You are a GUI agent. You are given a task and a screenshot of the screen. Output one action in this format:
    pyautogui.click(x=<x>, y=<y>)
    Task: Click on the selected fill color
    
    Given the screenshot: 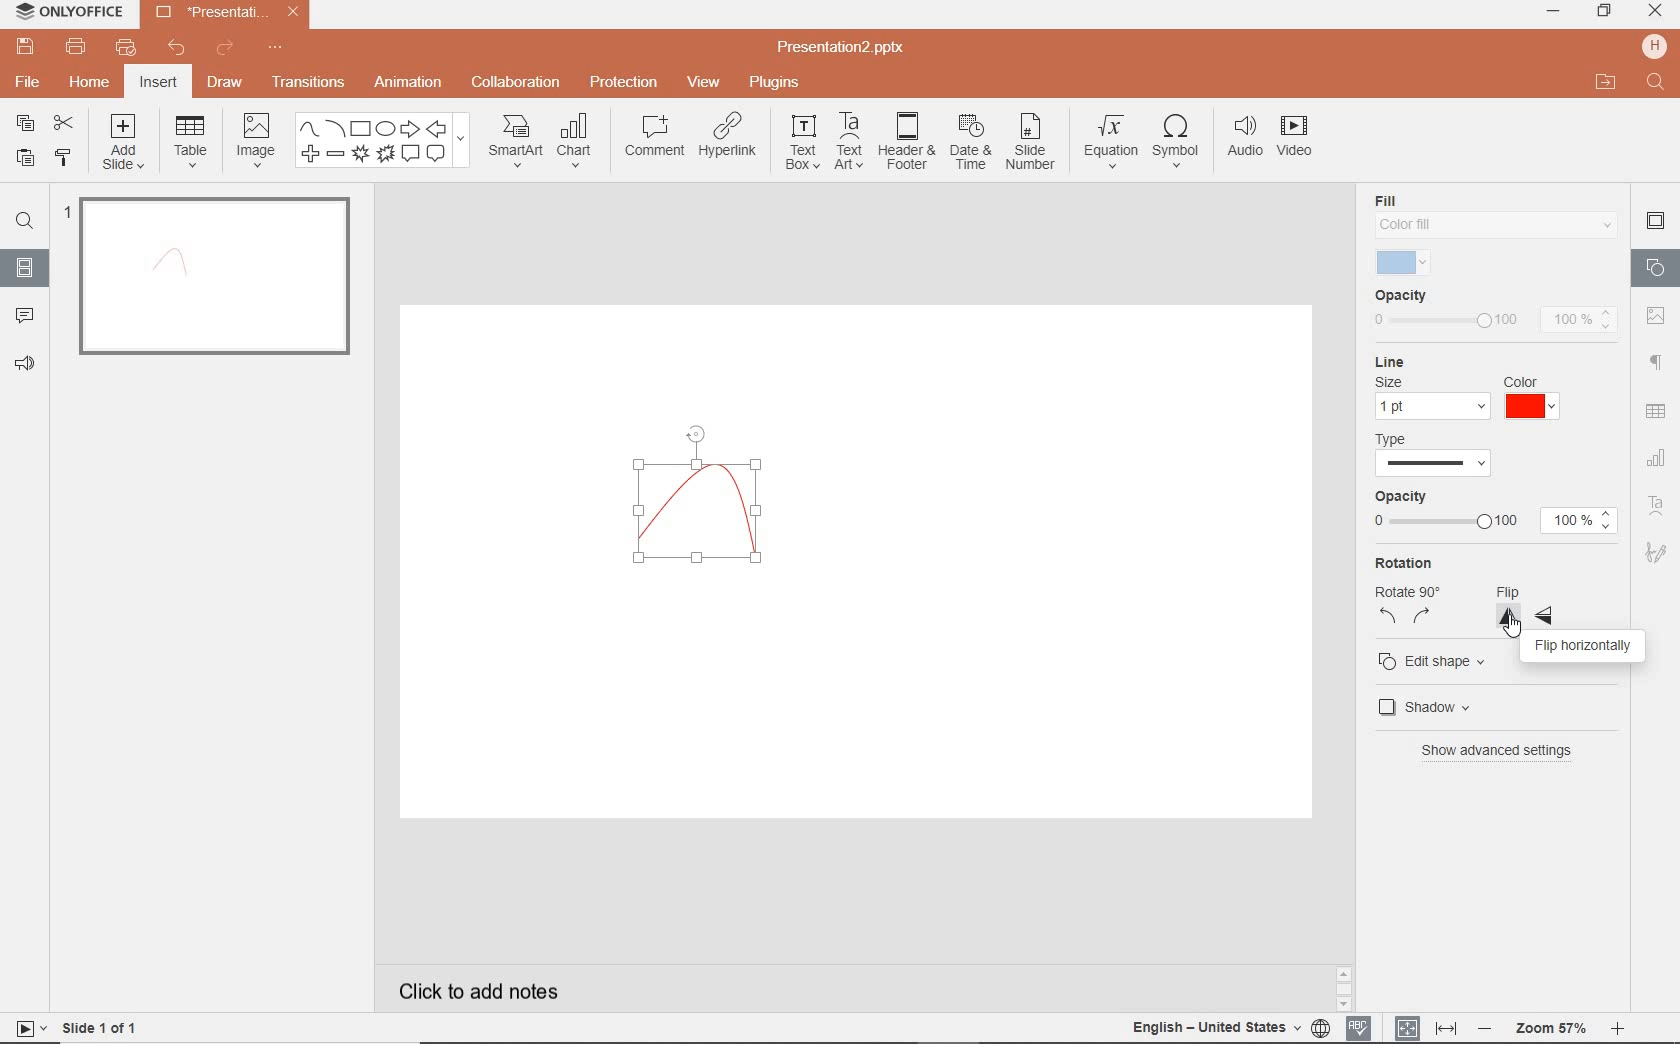 What is the action you would take?
    pyautogui.click(x=1403, y=262)
    